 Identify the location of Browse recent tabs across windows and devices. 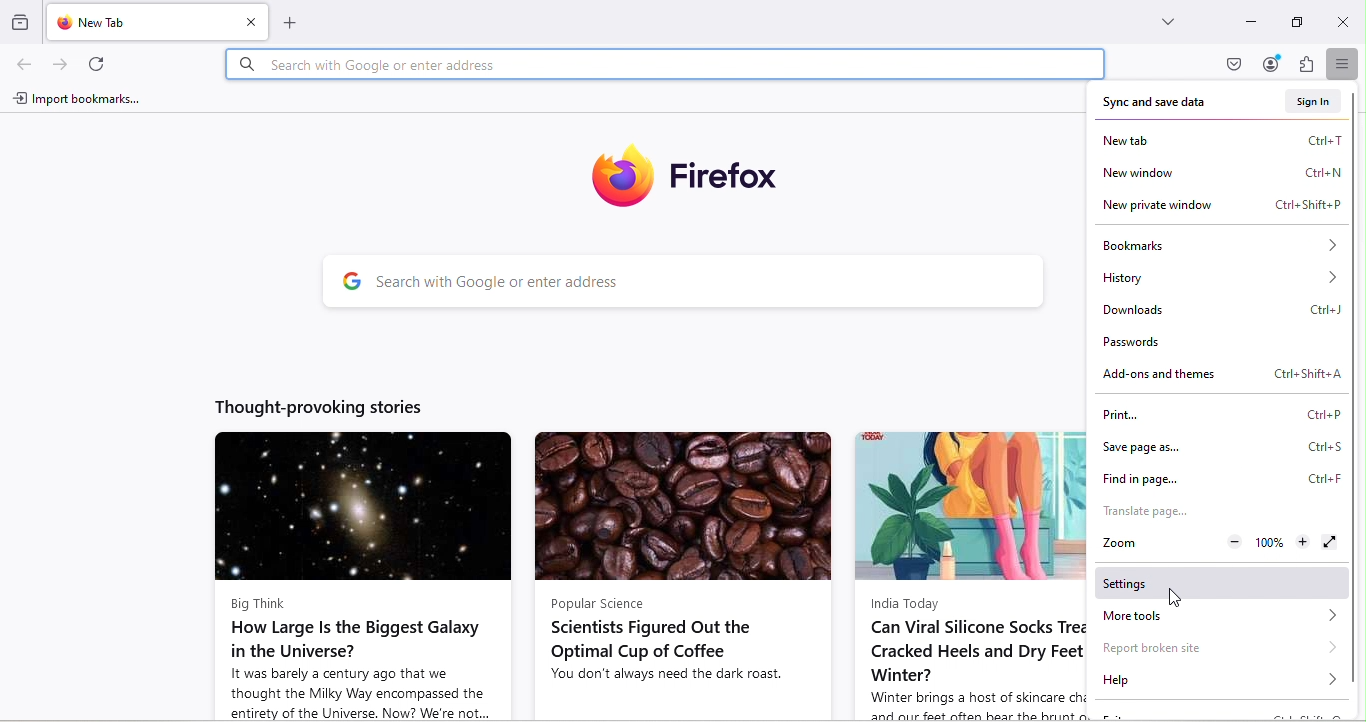
(24, 24).